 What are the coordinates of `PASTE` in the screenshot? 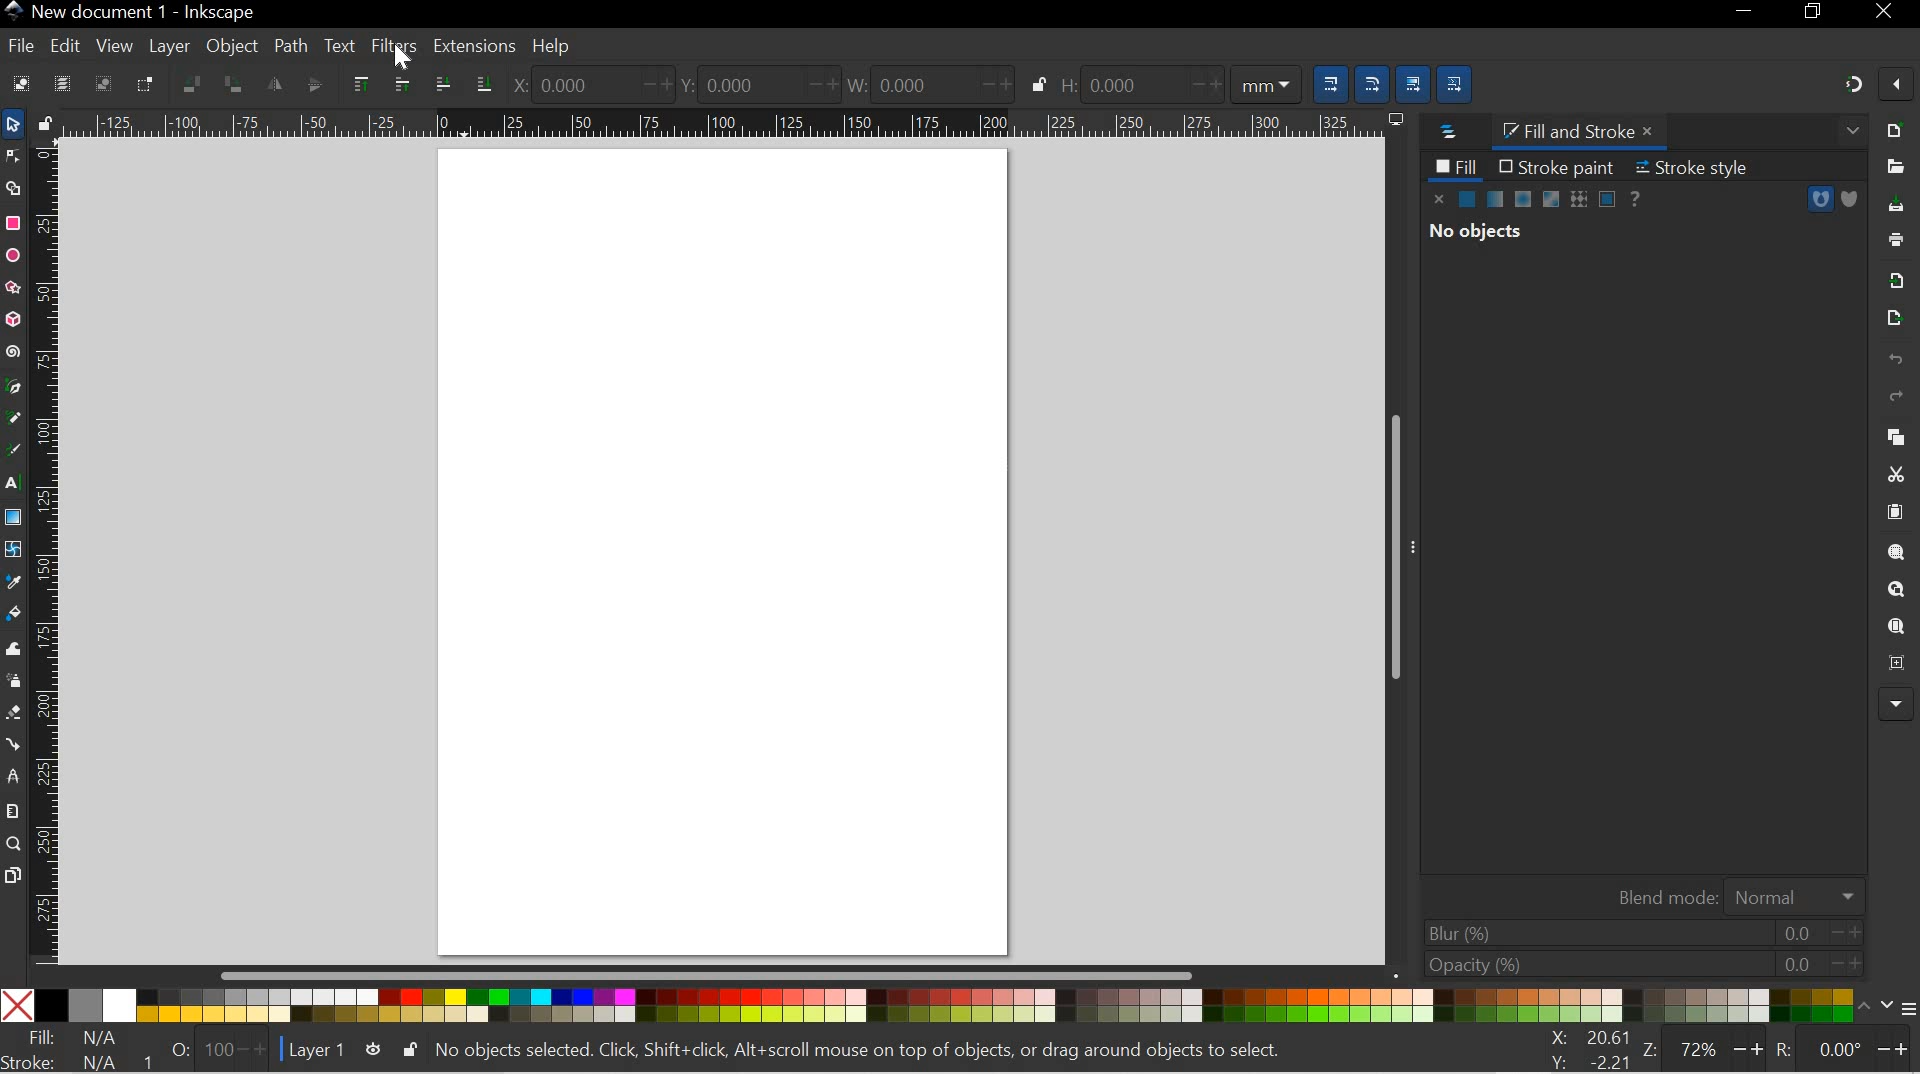 It's located at (1895, 512).